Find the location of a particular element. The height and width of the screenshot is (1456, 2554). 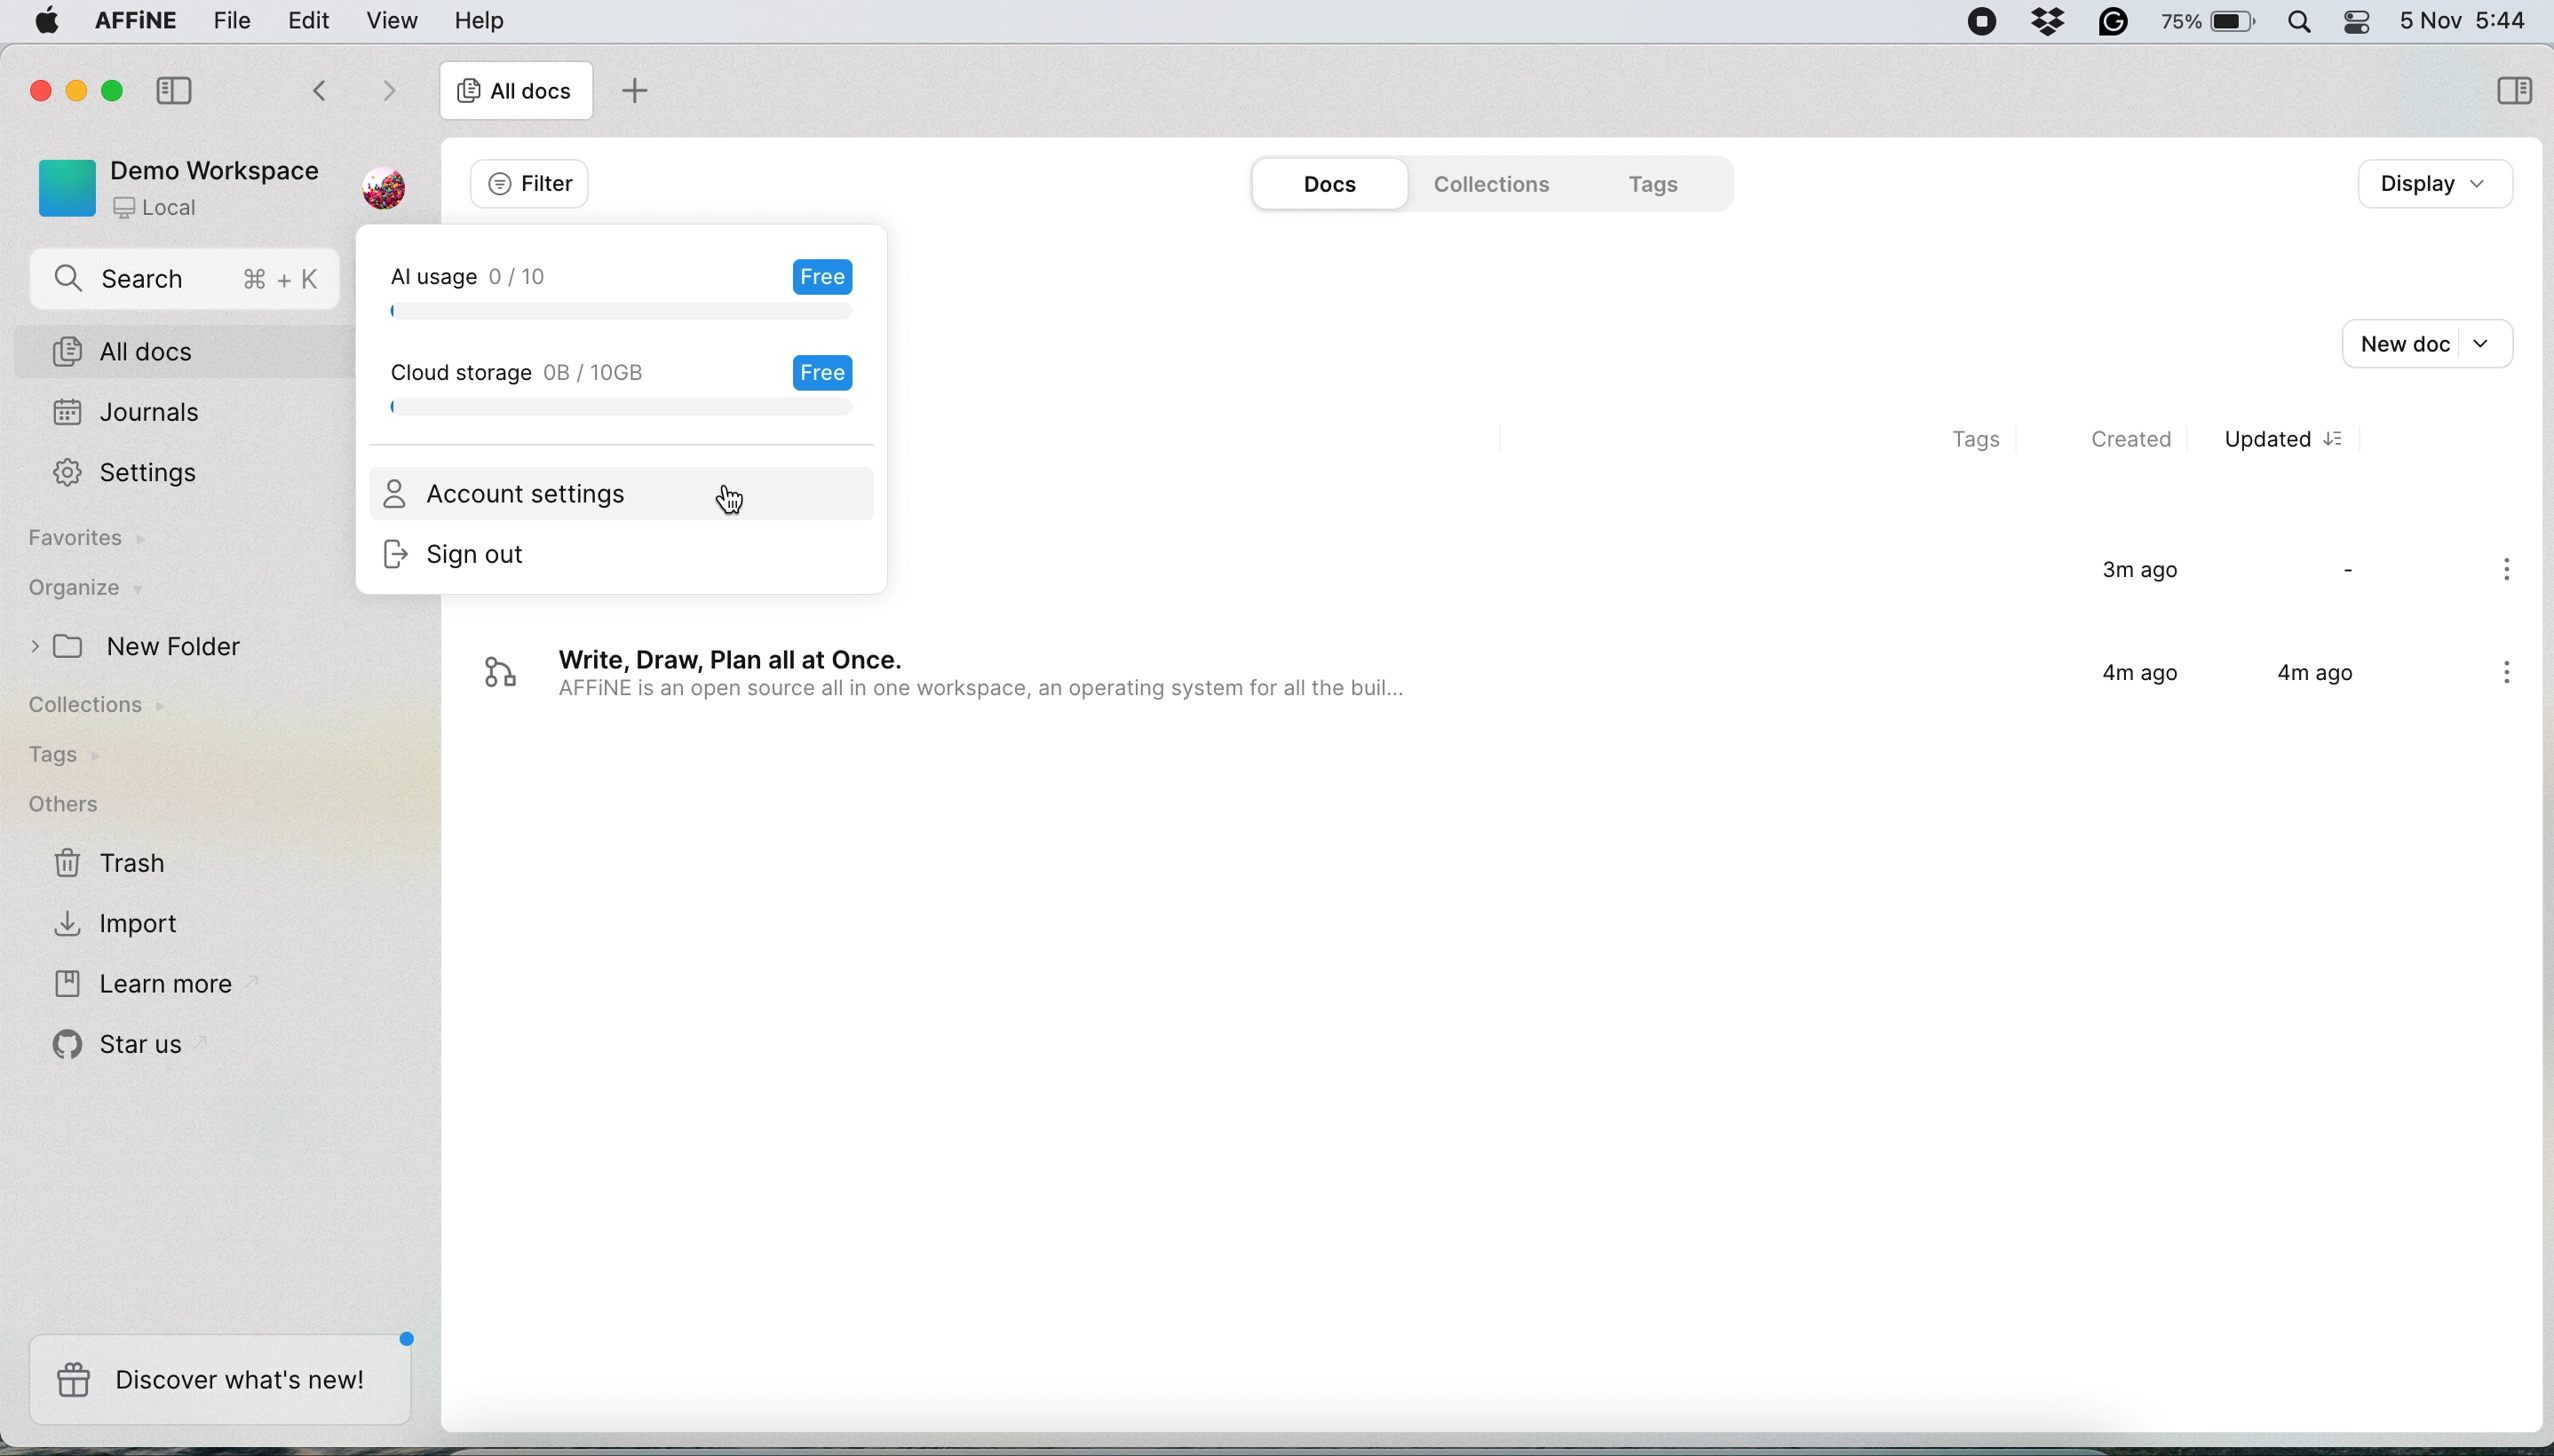

collections is located at coordinates (112, 709).